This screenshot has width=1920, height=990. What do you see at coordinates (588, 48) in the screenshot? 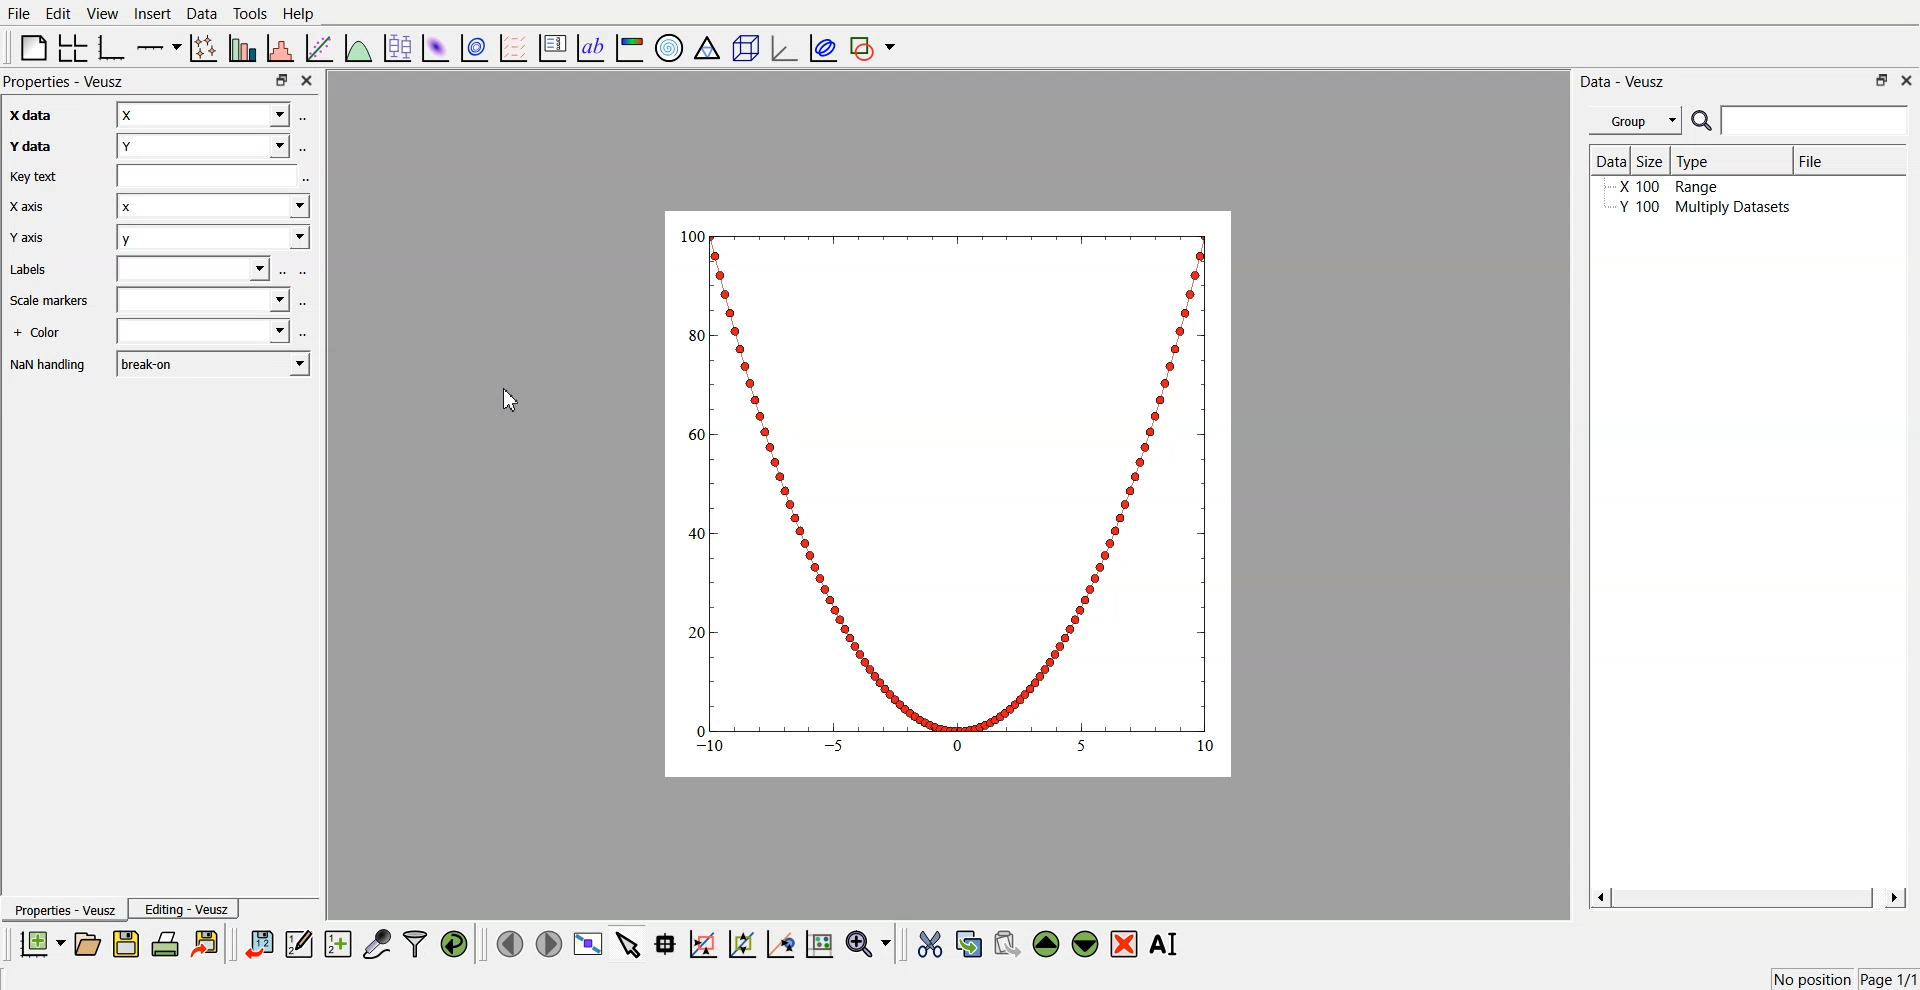
I see `text label` at bounding box center [588, 48].